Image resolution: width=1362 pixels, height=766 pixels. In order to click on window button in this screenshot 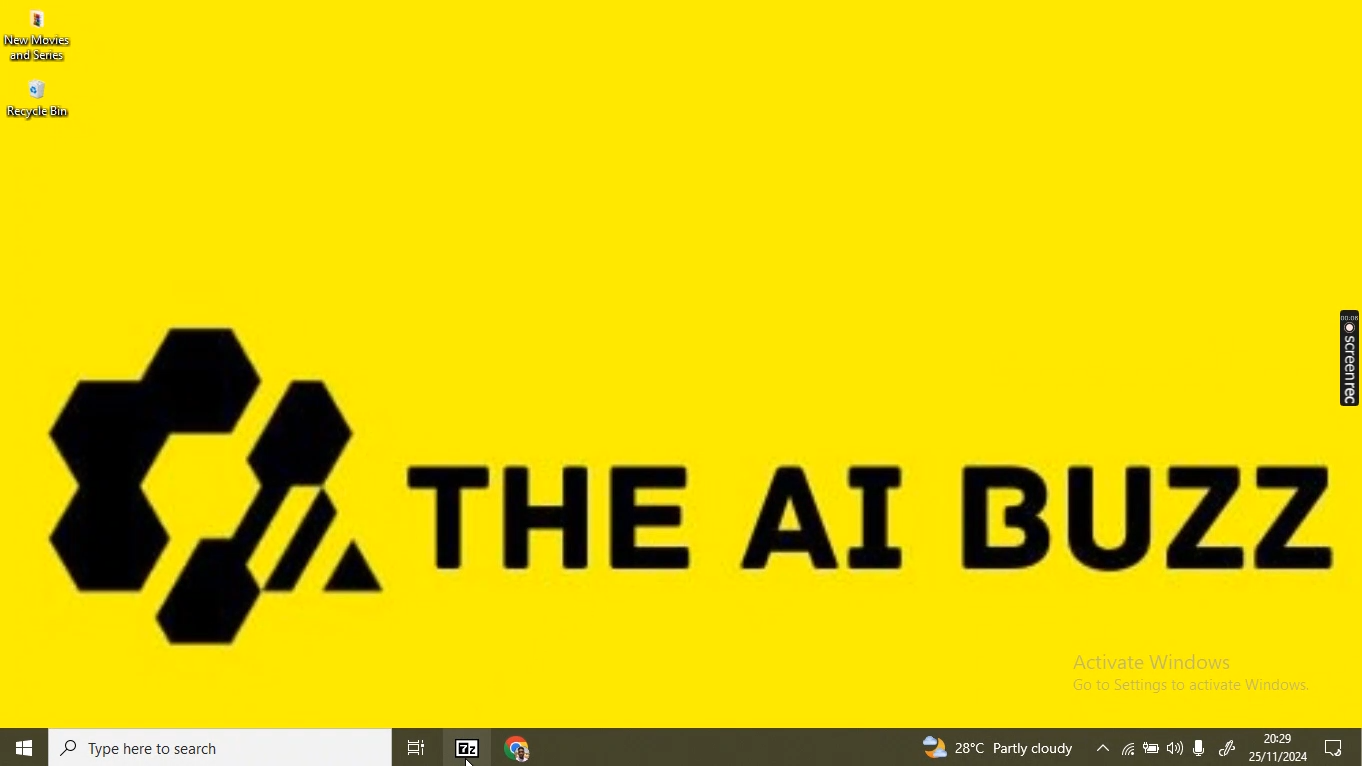, I will do `click(21, 748)`.